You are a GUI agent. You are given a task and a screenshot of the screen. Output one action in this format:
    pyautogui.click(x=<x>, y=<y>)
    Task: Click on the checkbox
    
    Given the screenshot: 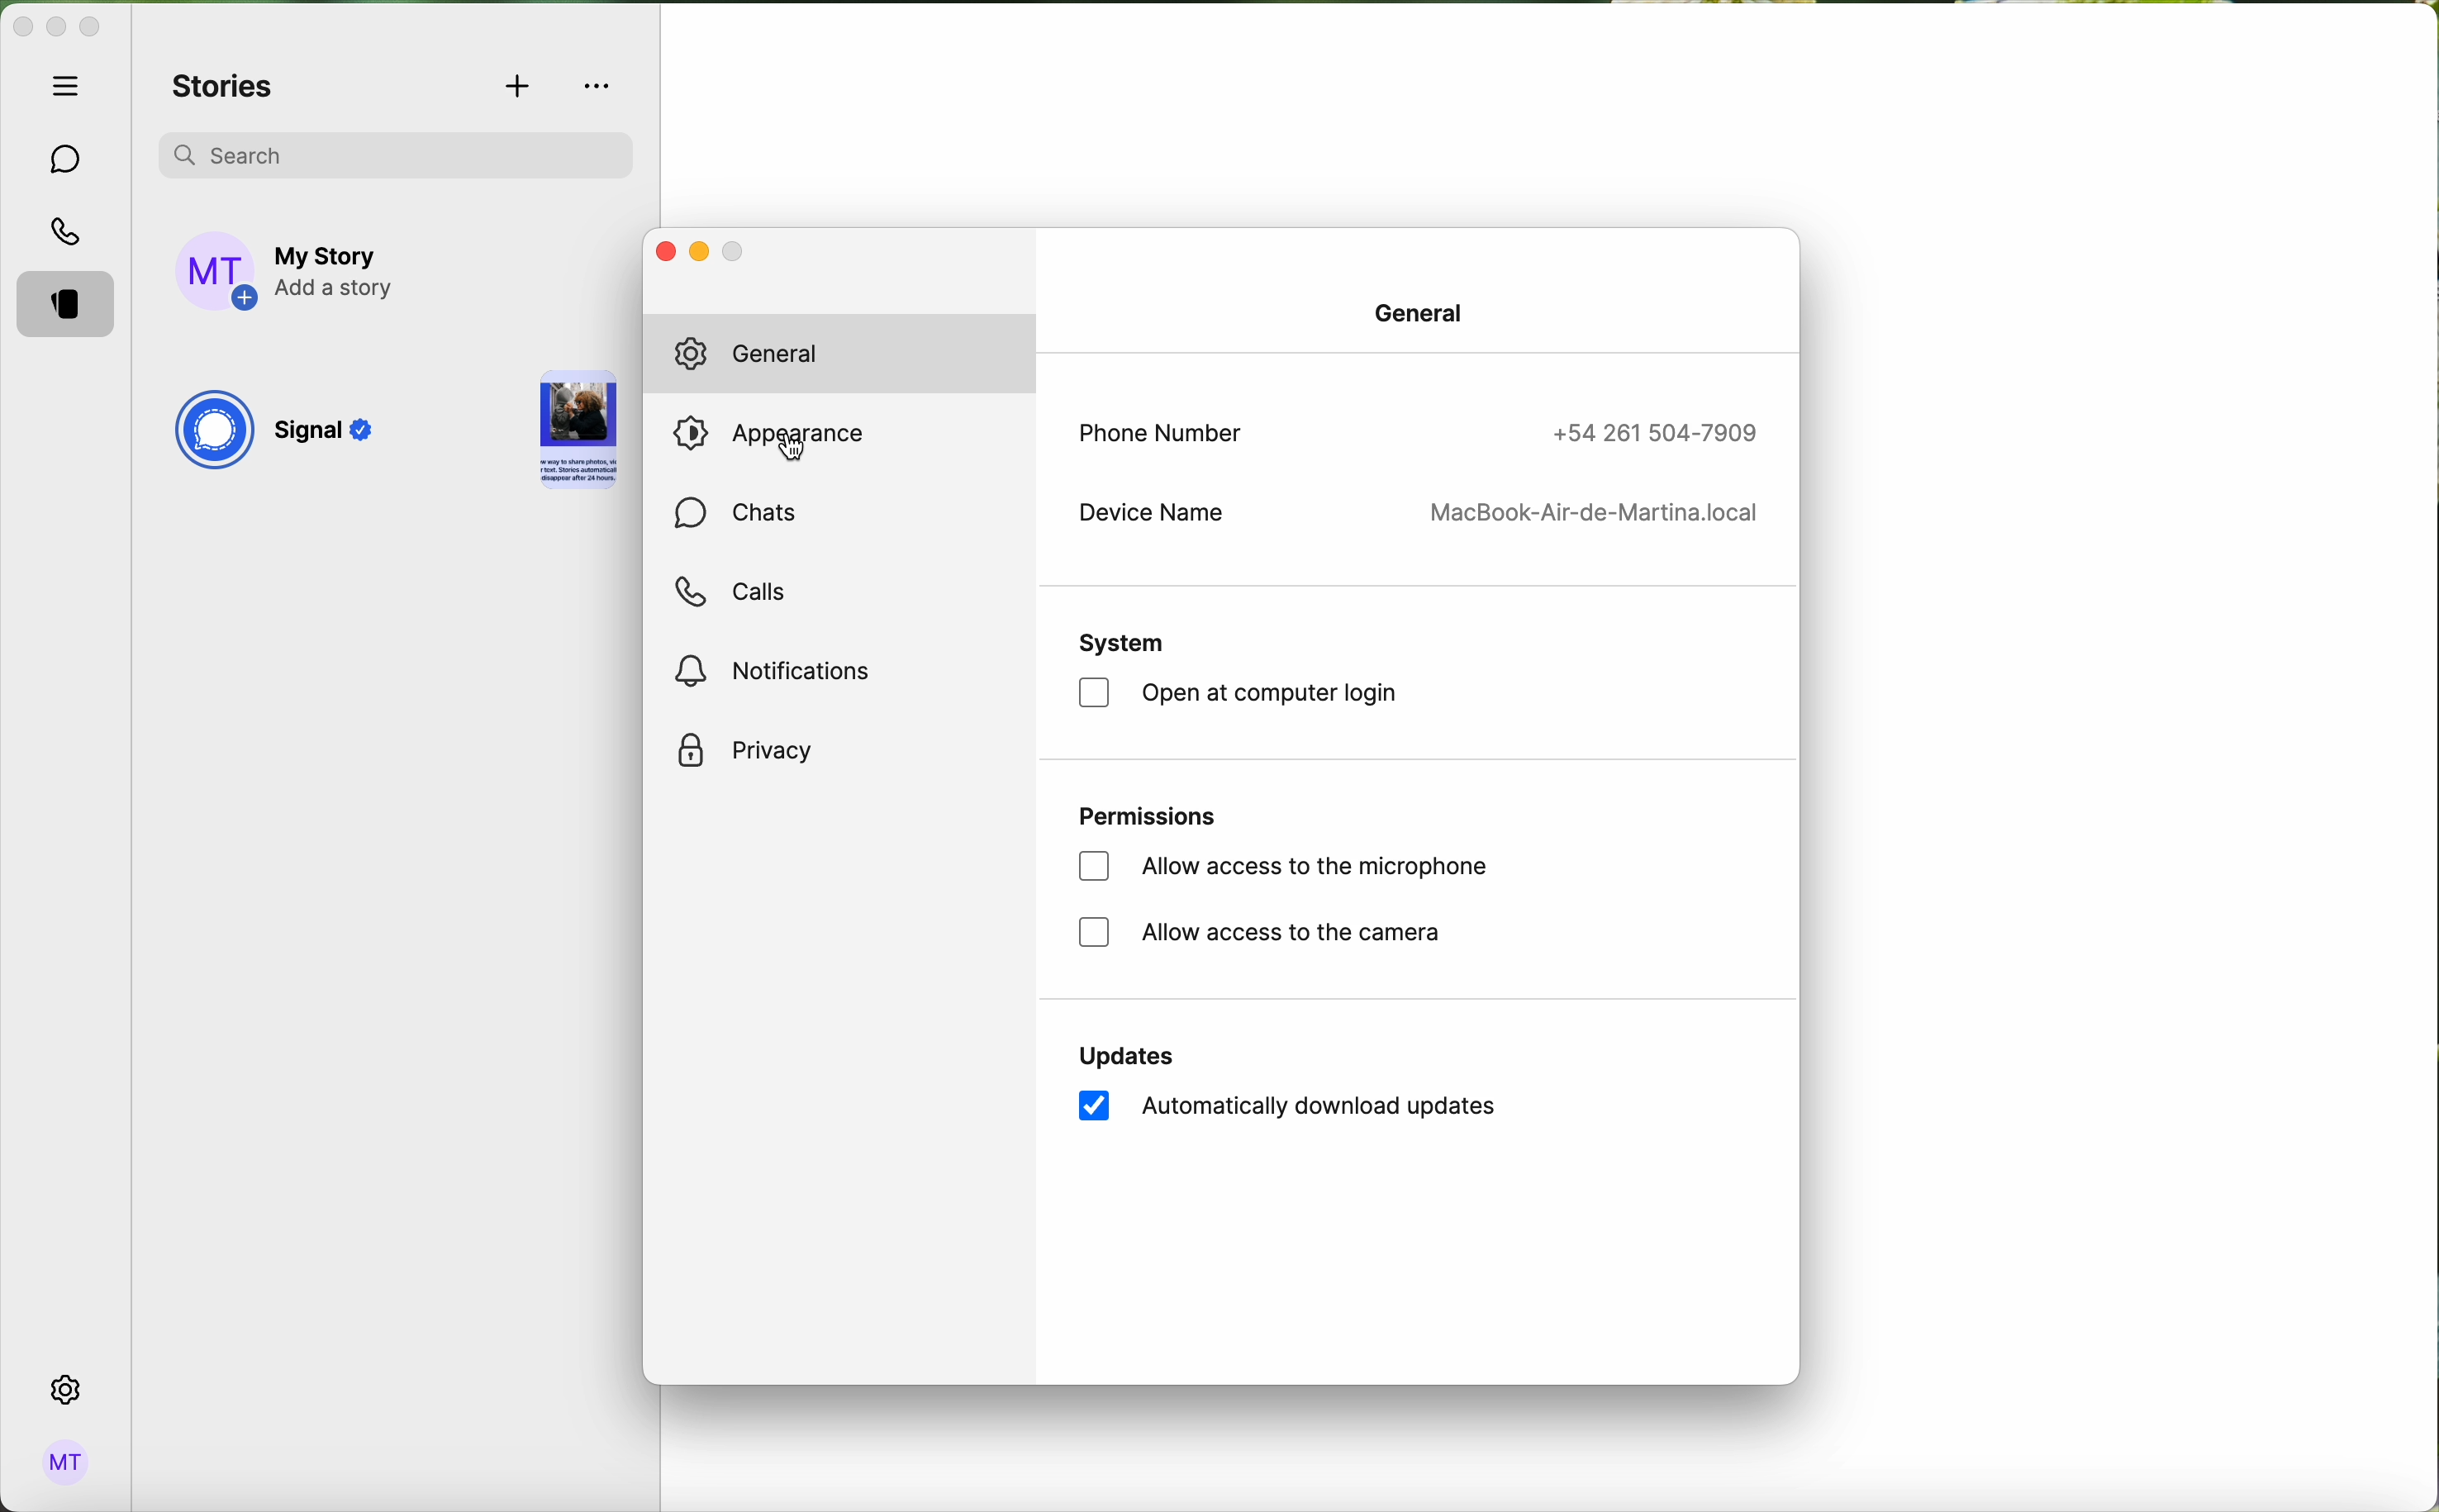 What is the action you would take?
    pyautogui.click(x=1088, y=867)
    